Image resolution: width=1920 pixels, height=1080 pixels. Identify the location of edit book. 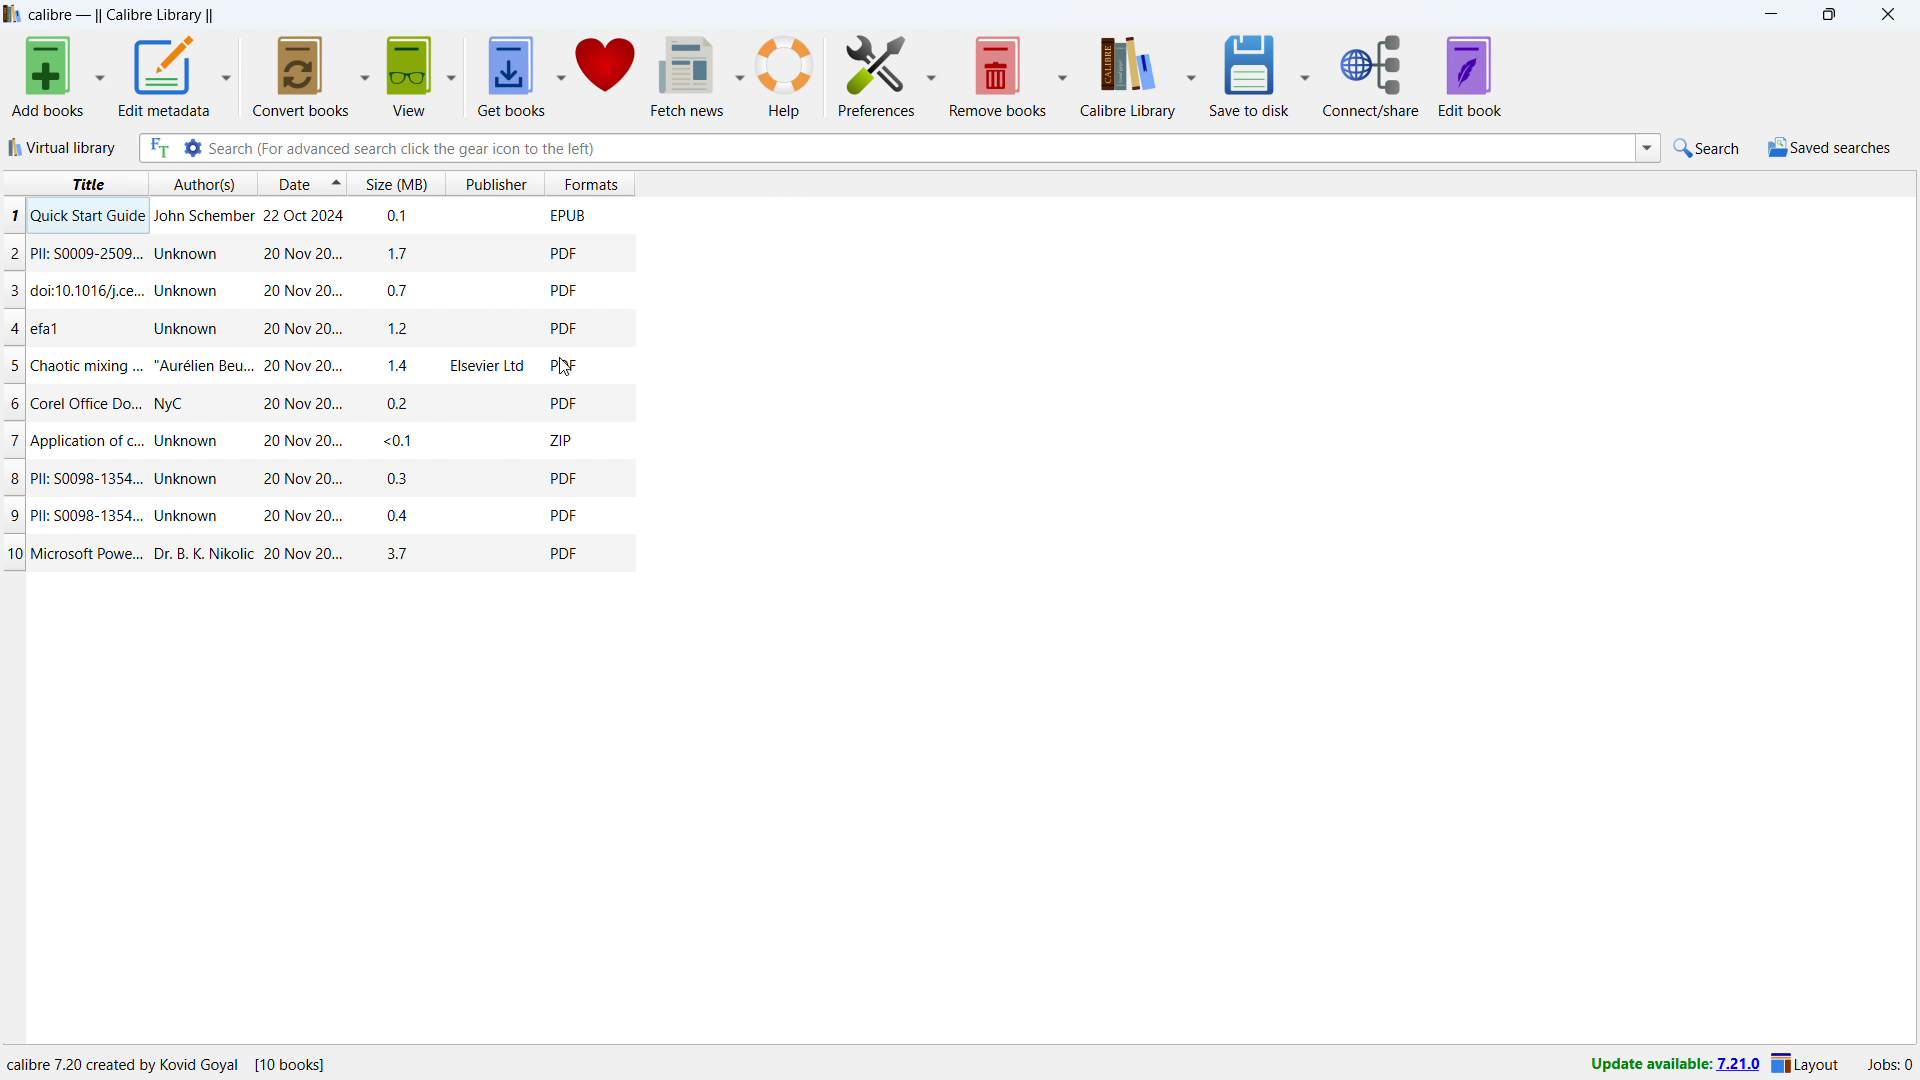
(1470, 76).